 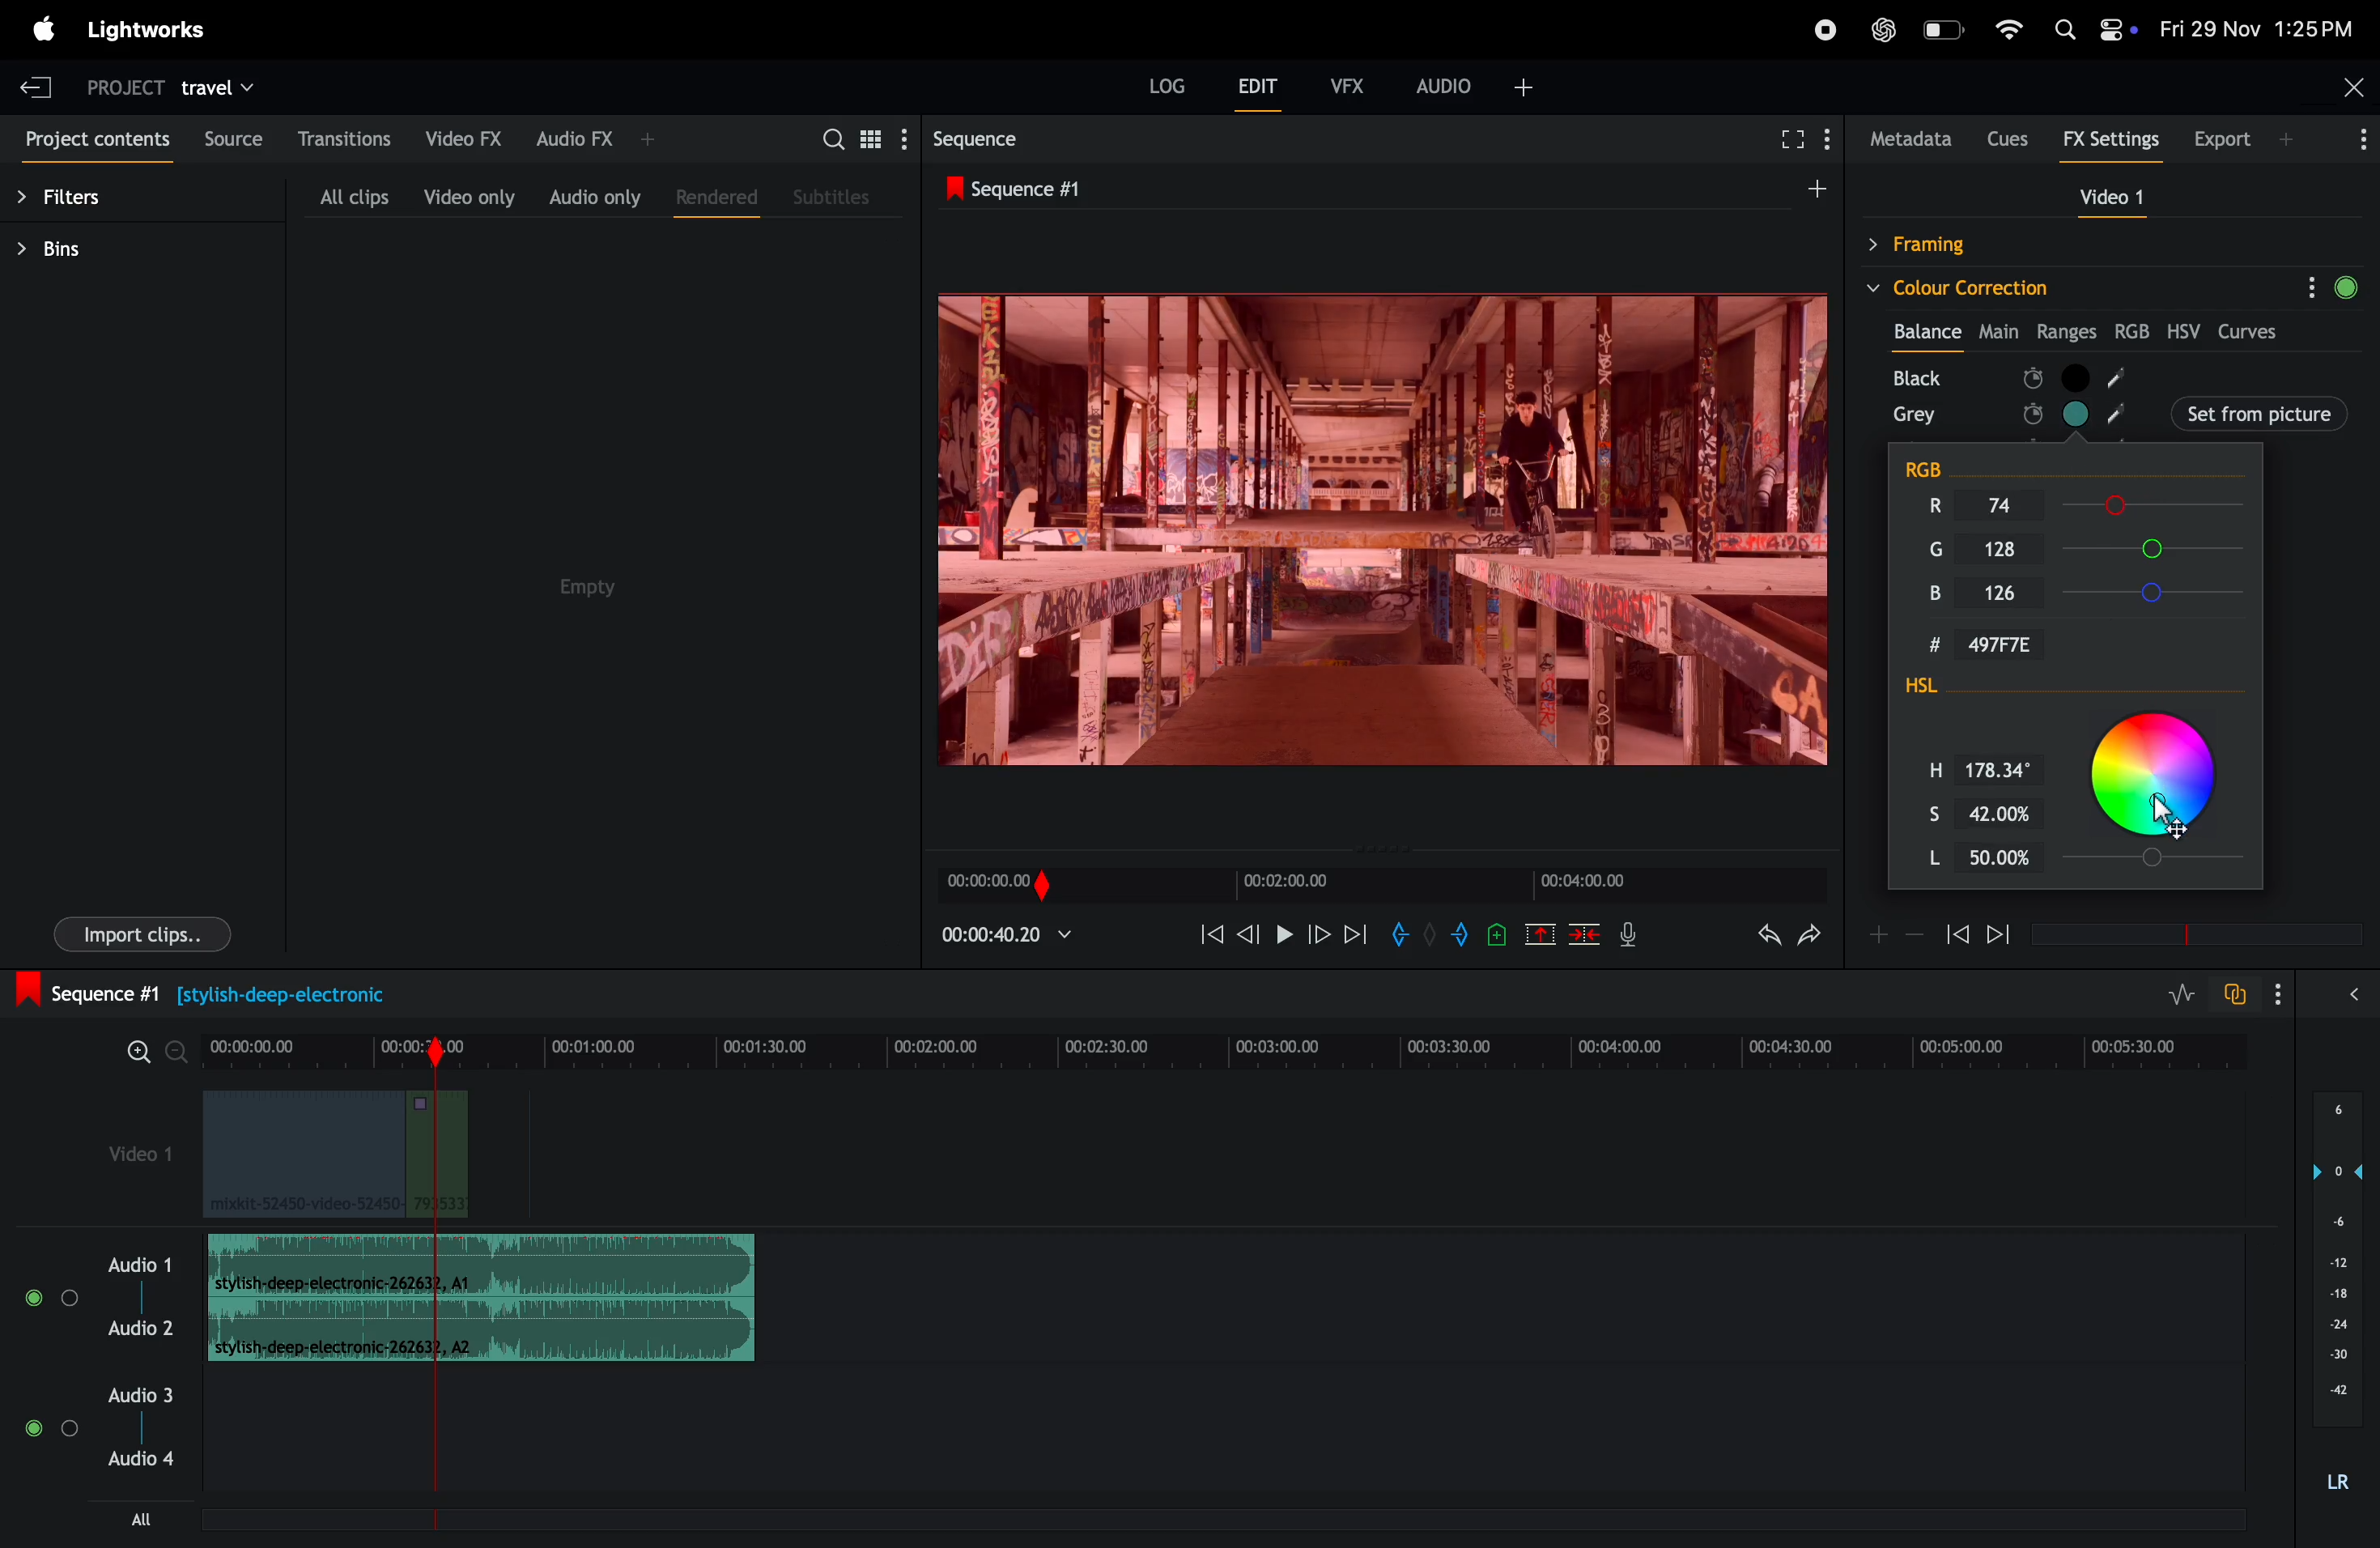 I want to click on toggle, so click(x=31, y=1298).